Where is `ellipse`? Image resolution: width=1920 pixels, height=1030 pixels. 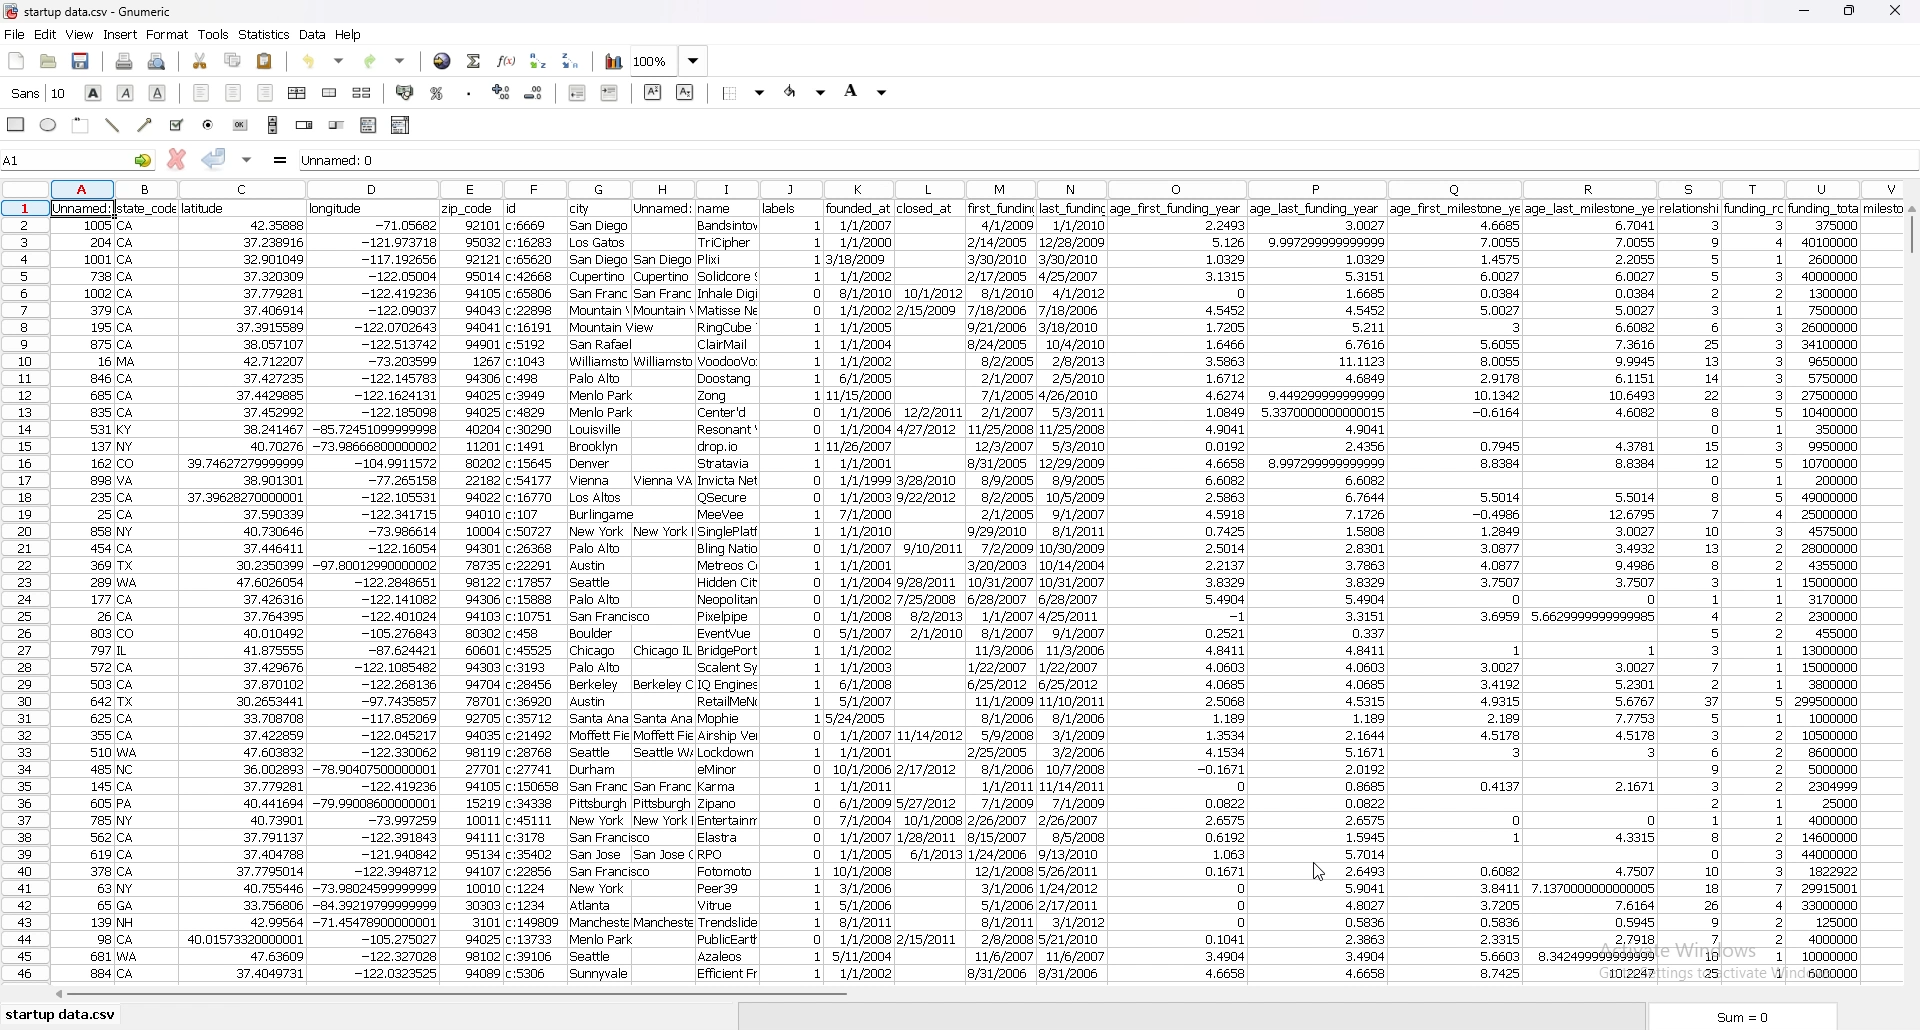 ellipse is located at coordinates (50, 126).